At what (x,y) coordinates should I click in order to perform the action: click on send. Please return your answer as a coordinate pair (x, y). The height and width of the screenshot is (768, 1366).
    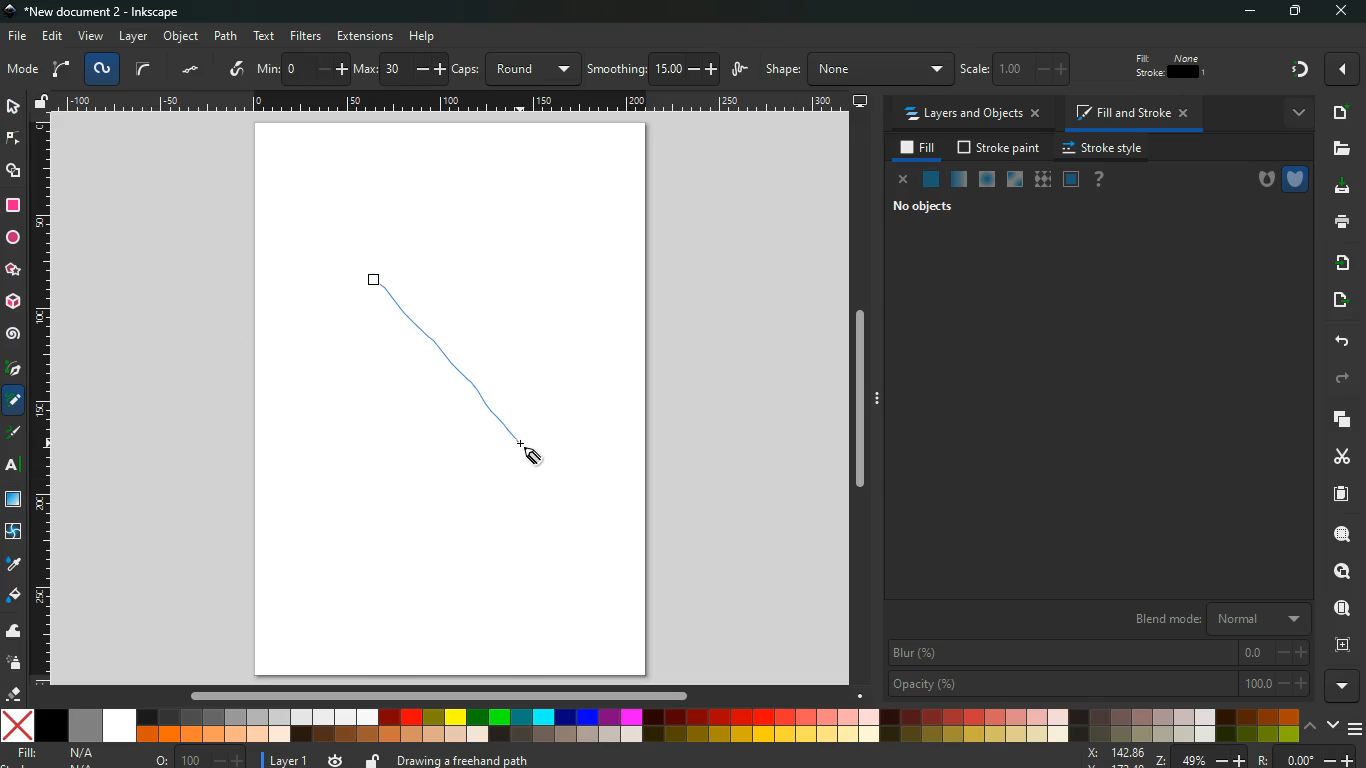
    Looking at the image, I should click on (1342, 296).